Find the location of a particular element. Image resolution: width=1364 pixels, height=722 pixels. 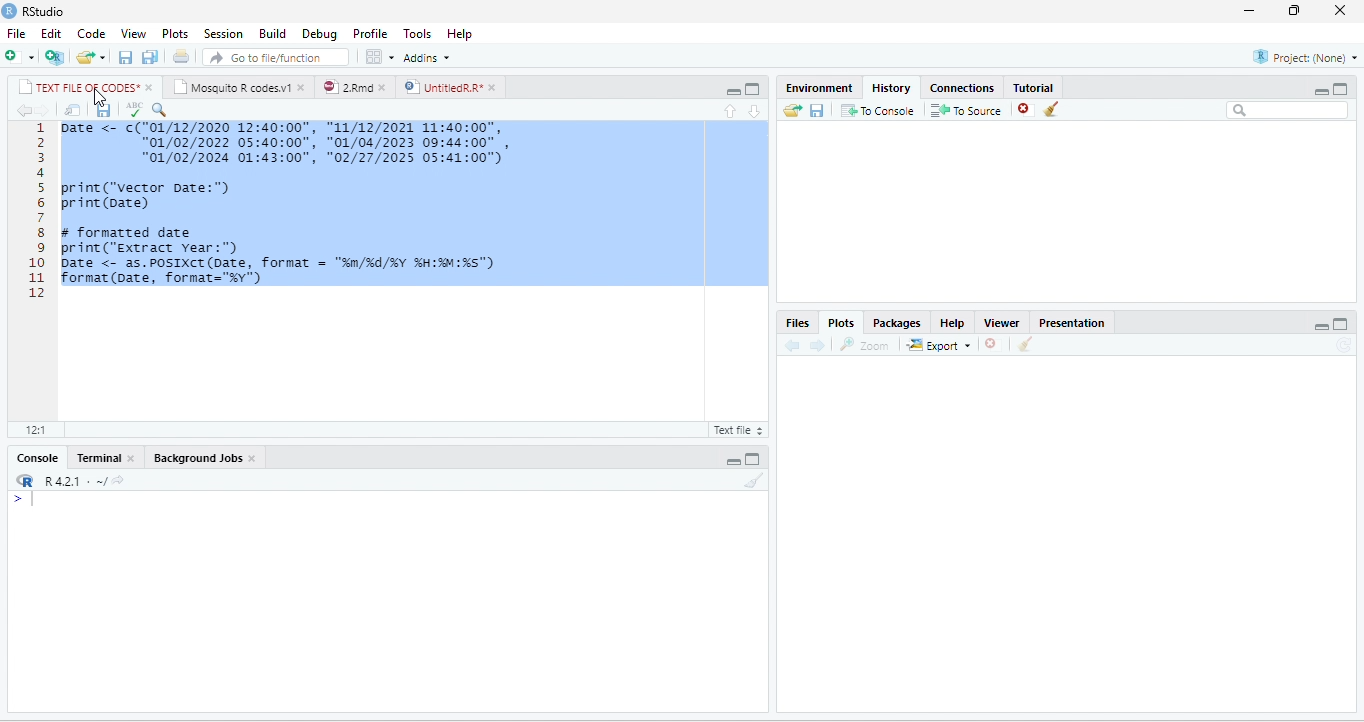

Export is located at coordinates (940, 344).